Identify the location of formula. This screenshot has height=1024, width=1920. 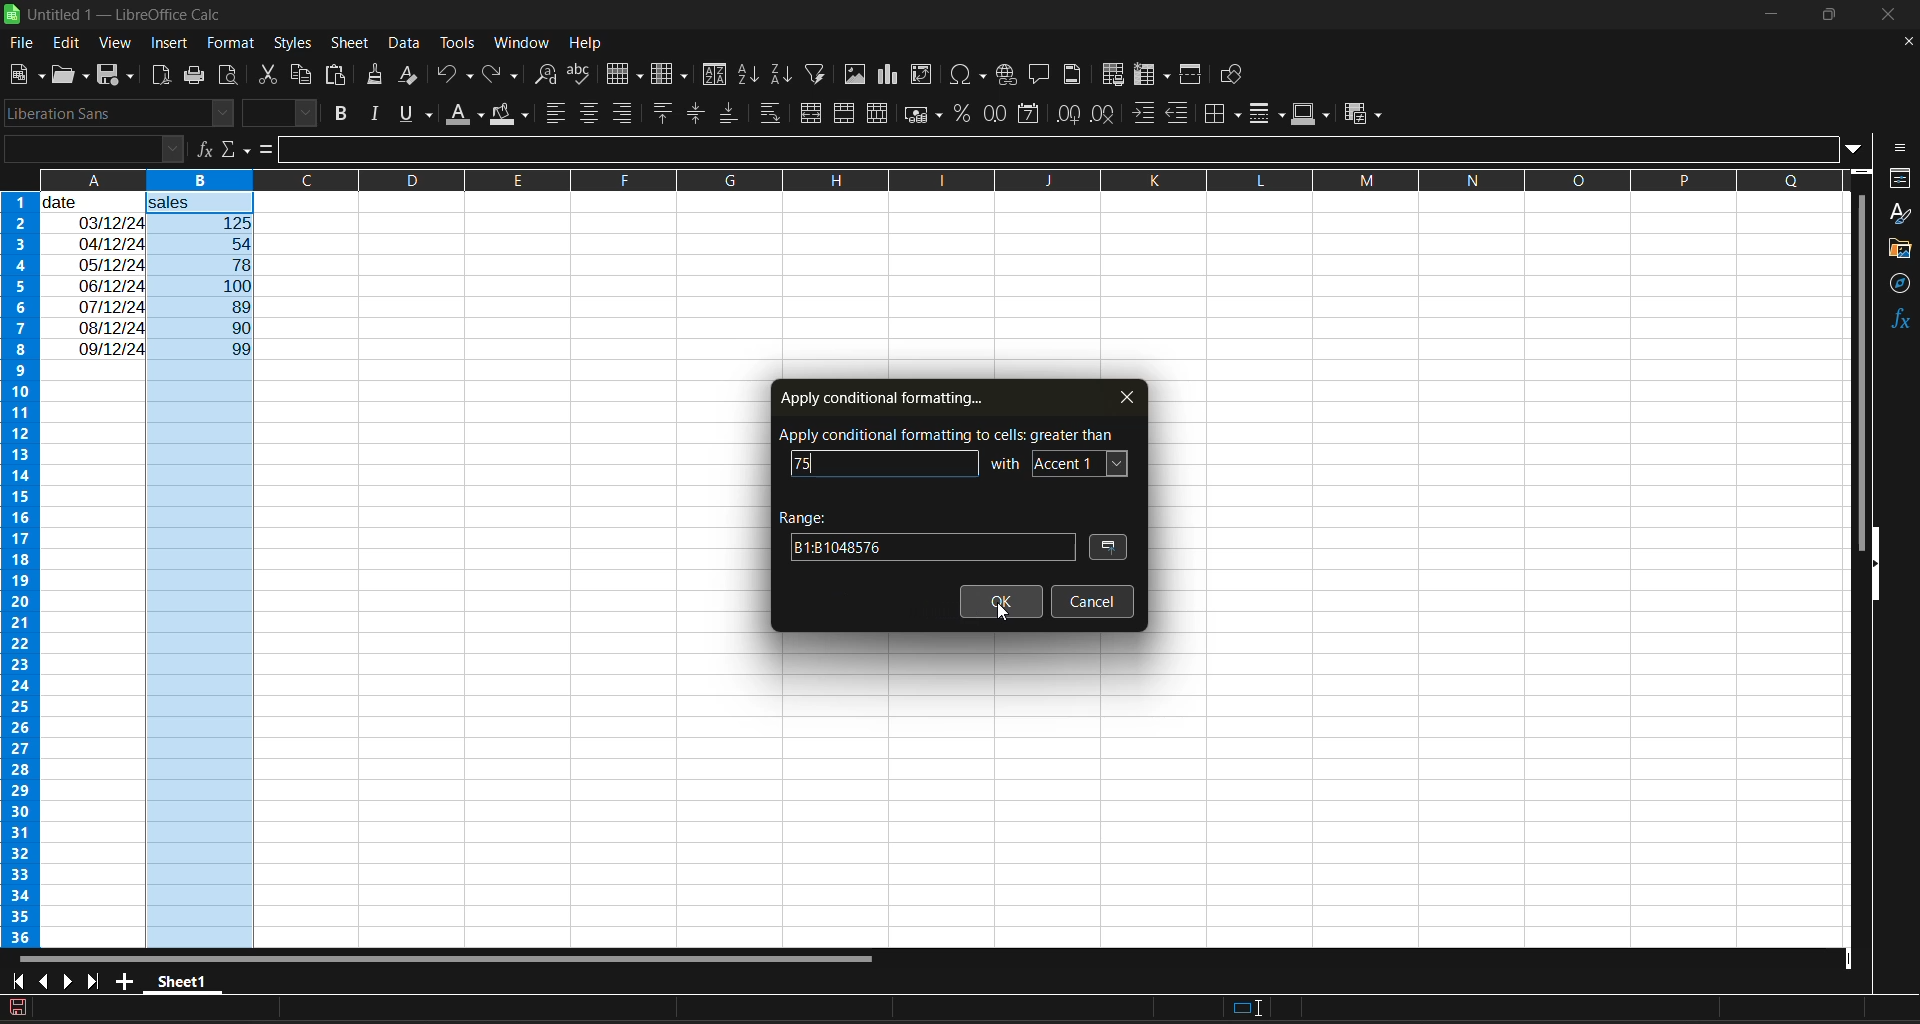
(271, 151).